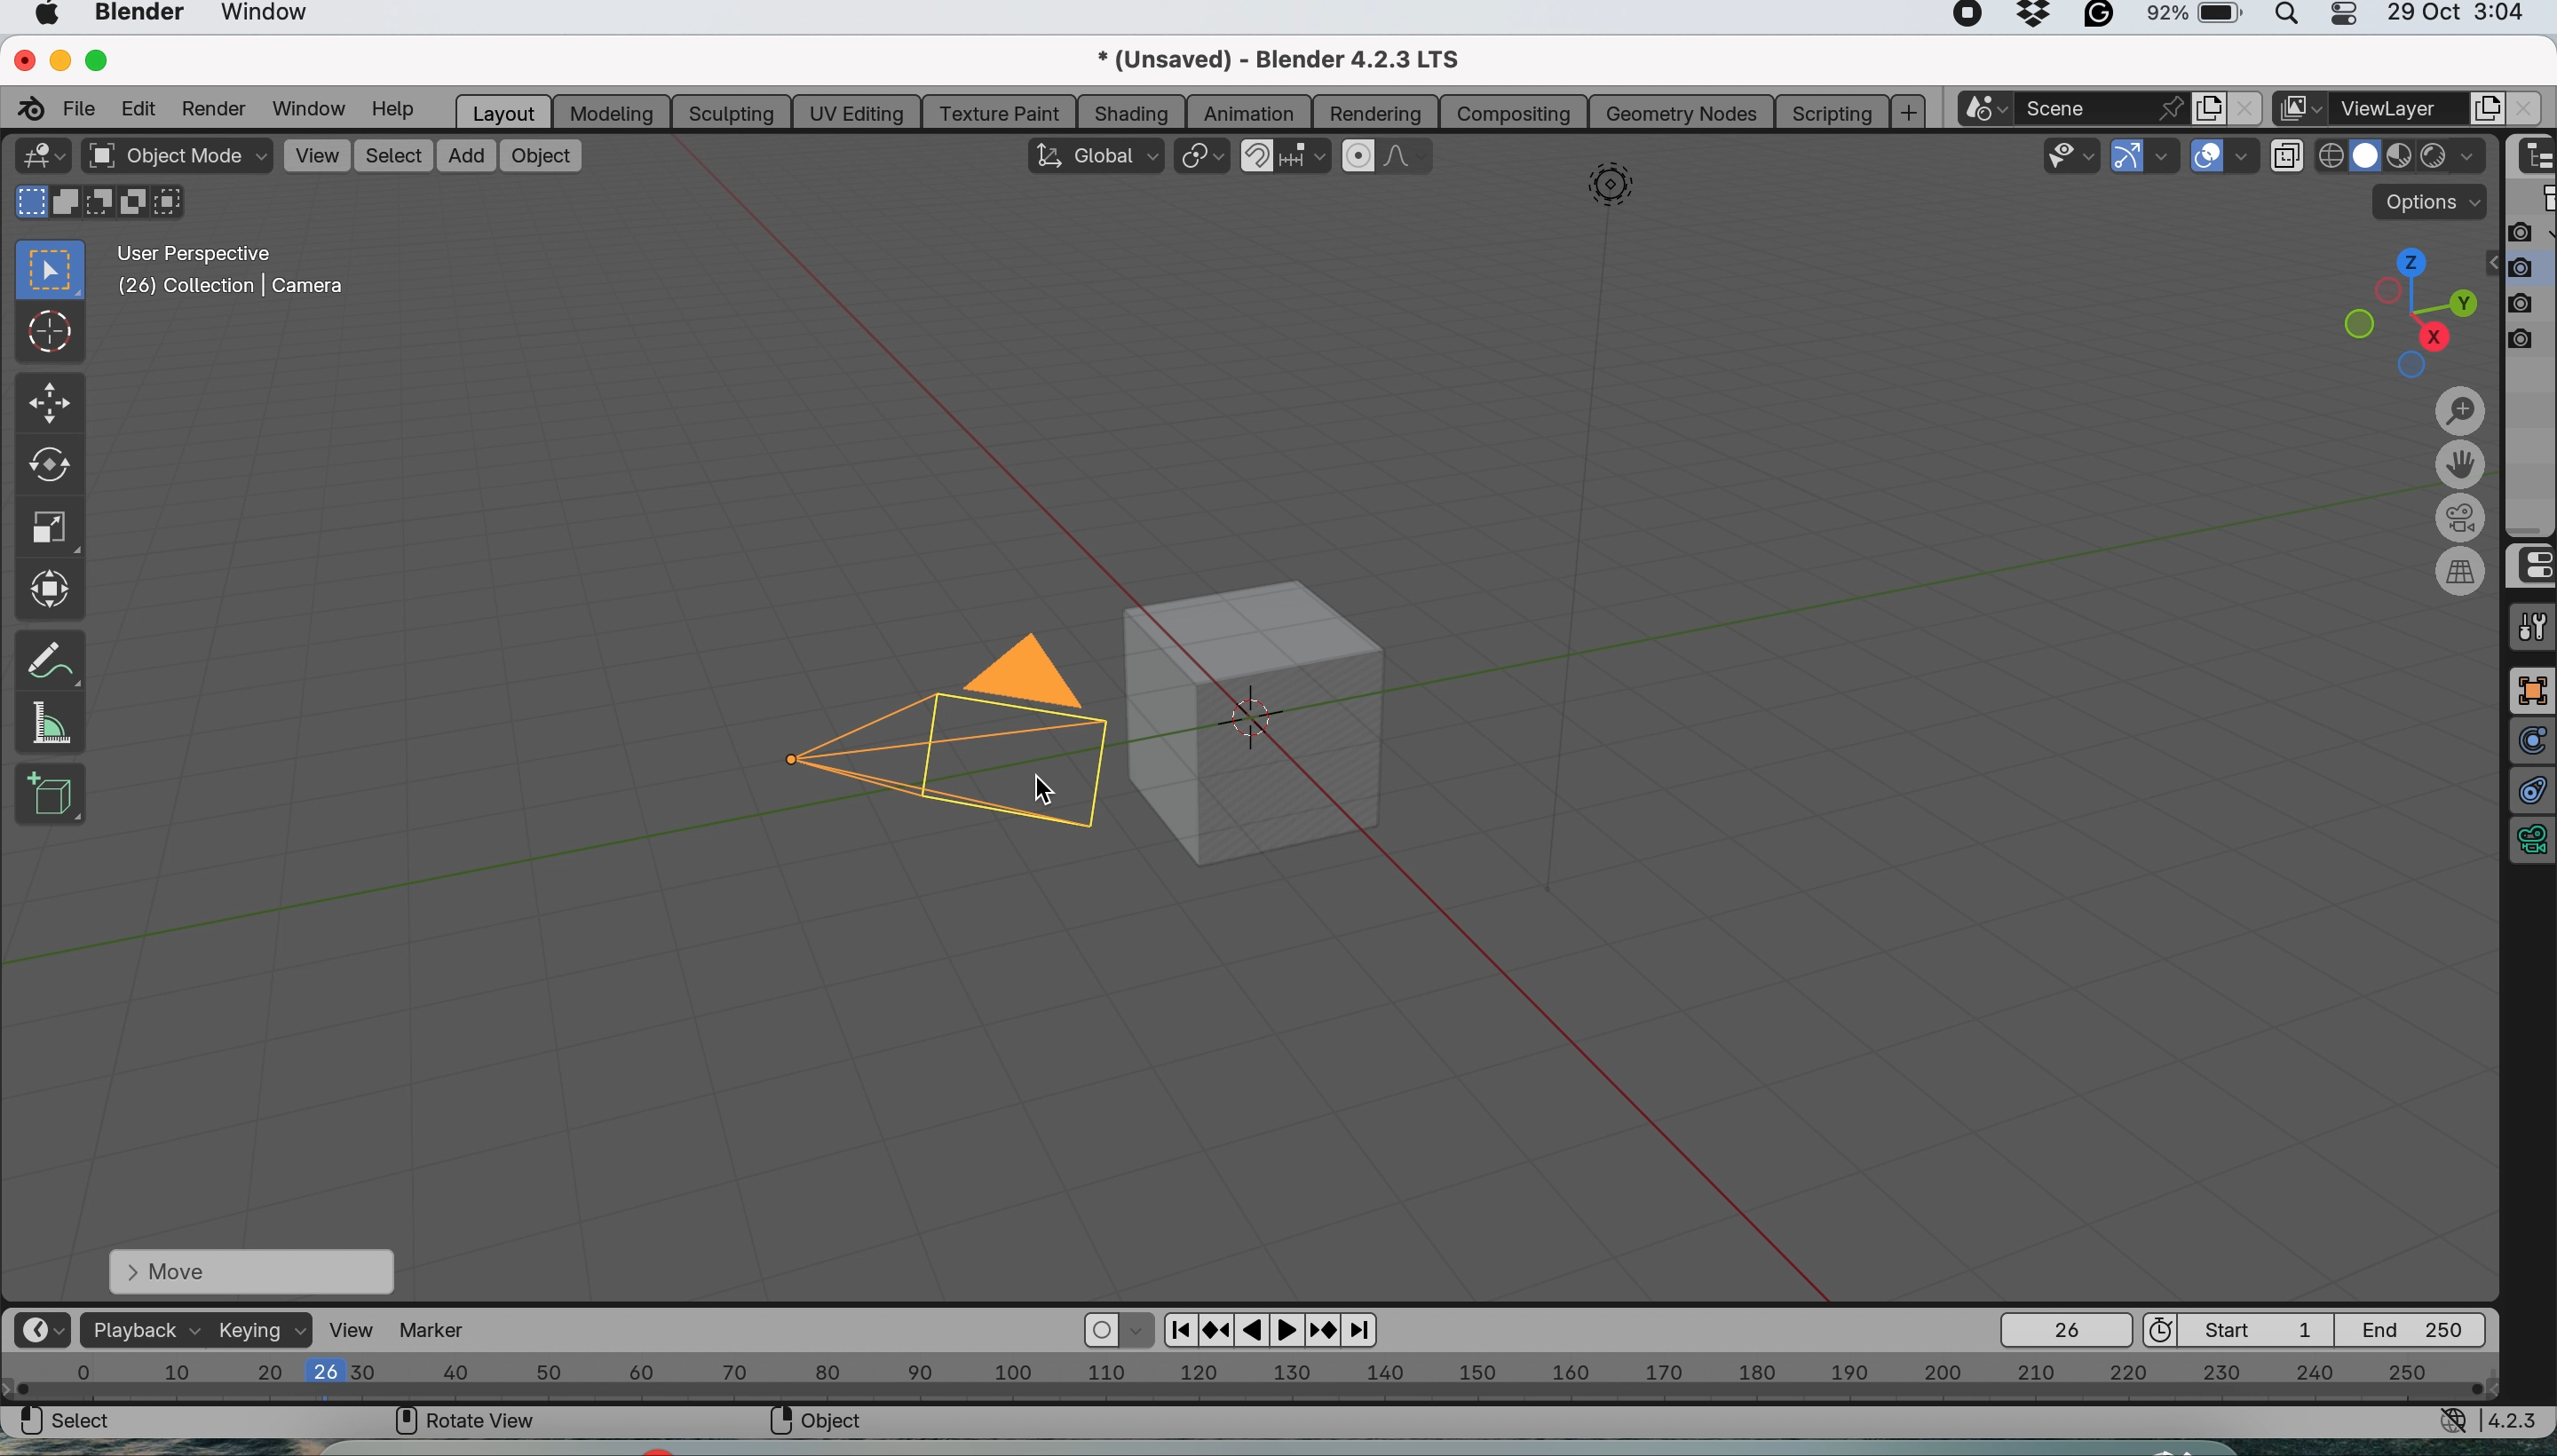 The image size is (2557, 1456). Describe the element at coordinates (2206, 106) in the screenshot. I see `new scene` at that location.